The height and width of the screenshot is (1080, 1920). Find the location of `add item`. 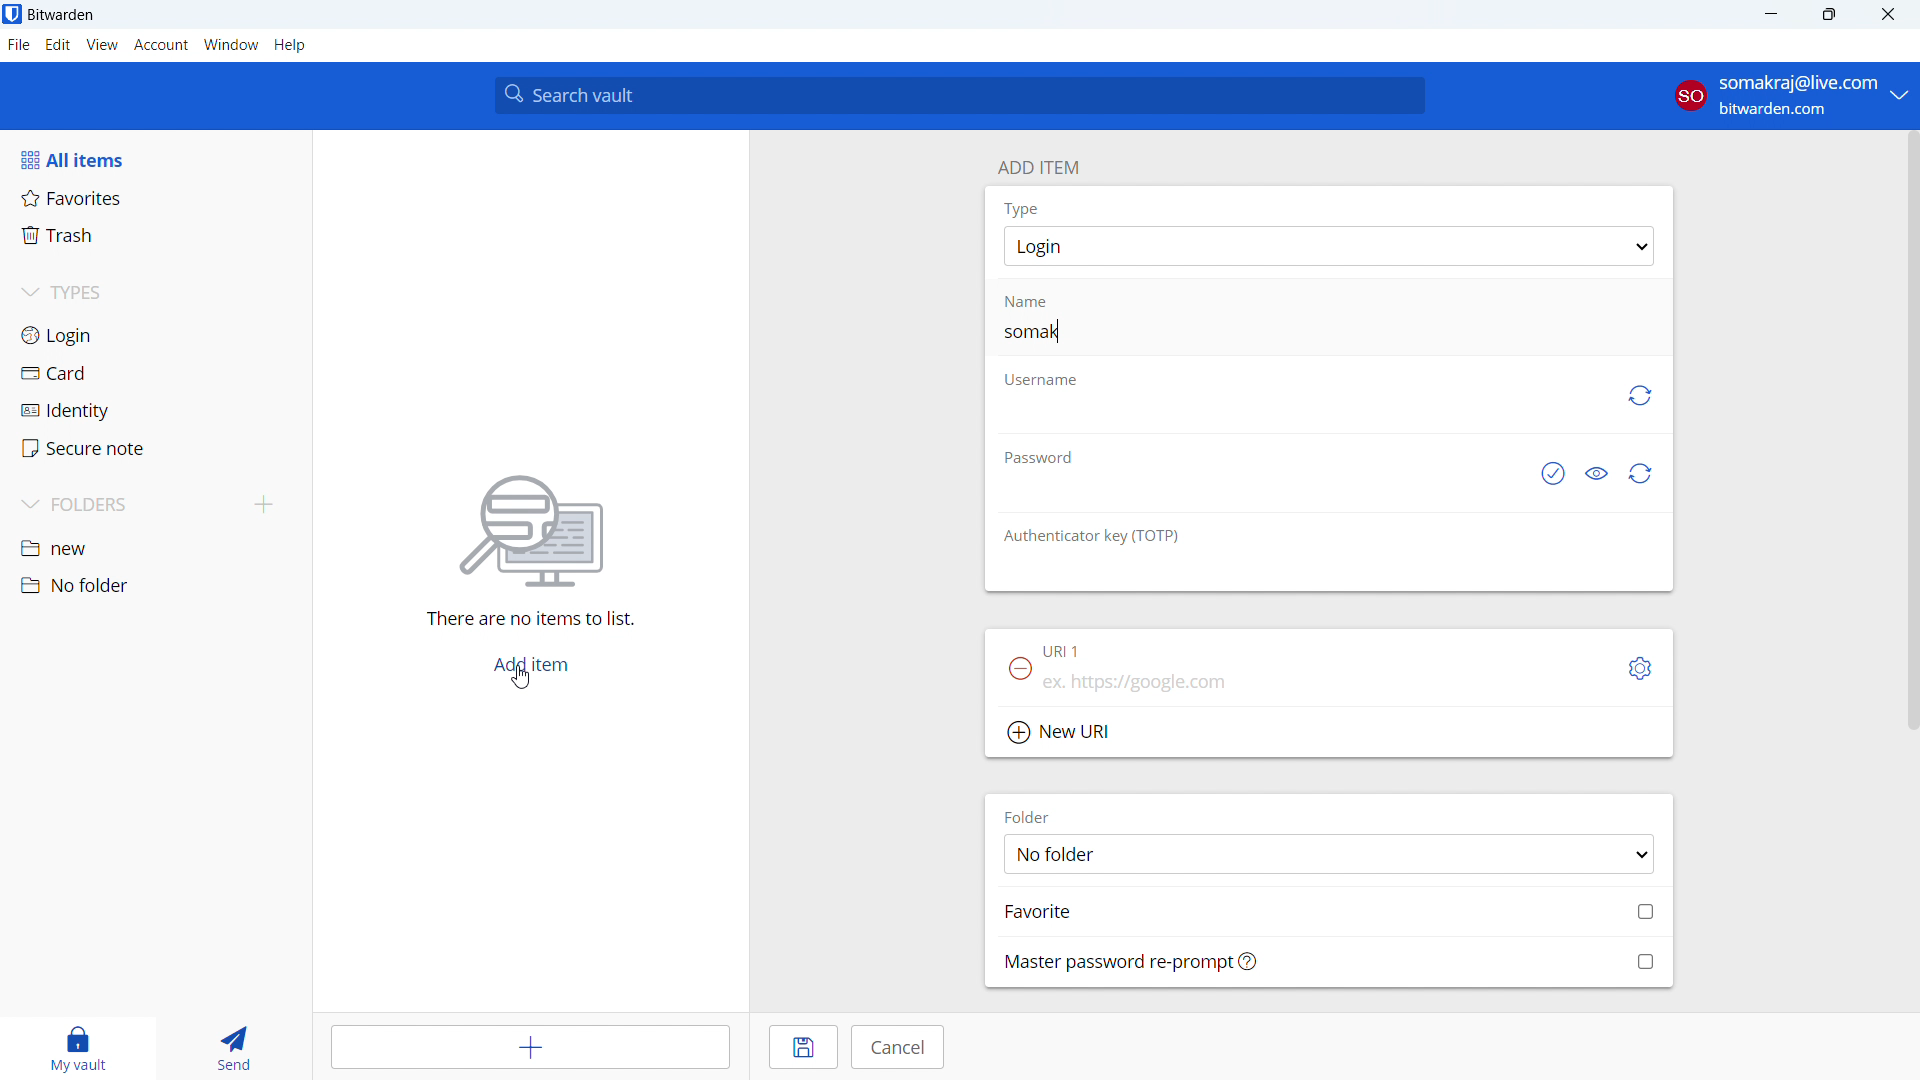

add item is located at coordinates (530, 666).